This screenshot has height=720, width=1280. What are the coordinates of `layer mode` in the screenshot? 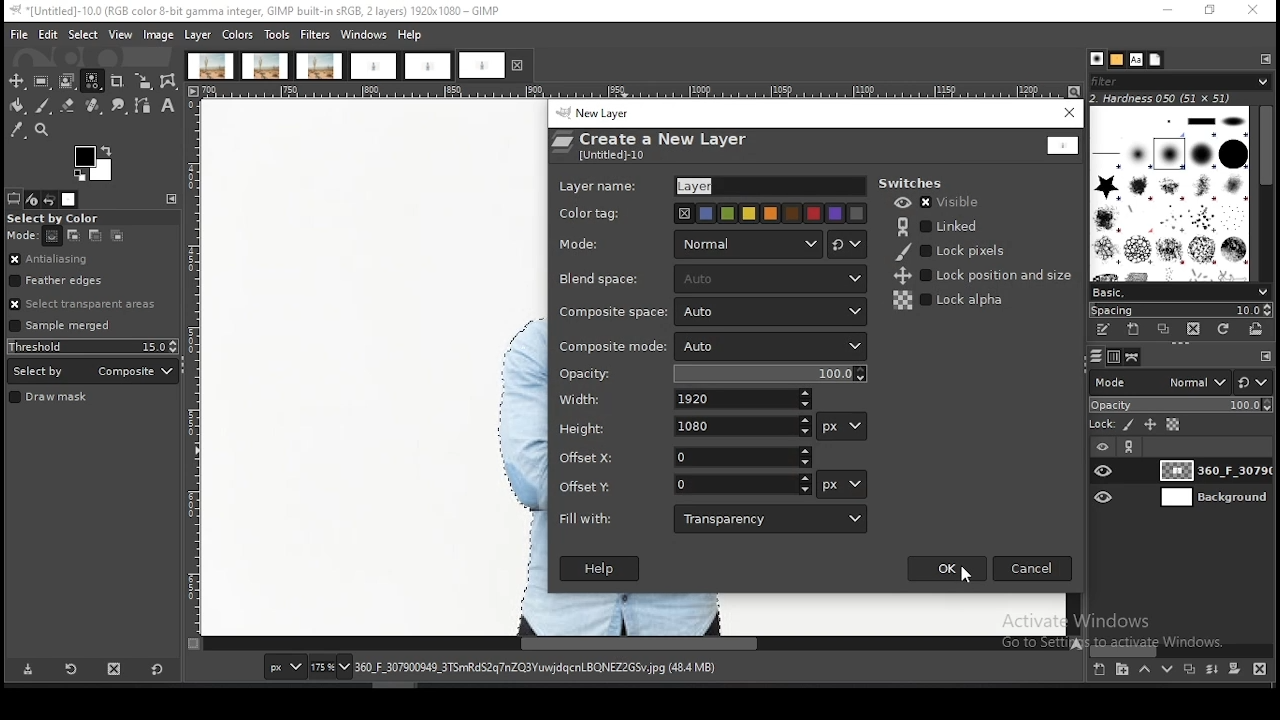 It's located at (748, 244).